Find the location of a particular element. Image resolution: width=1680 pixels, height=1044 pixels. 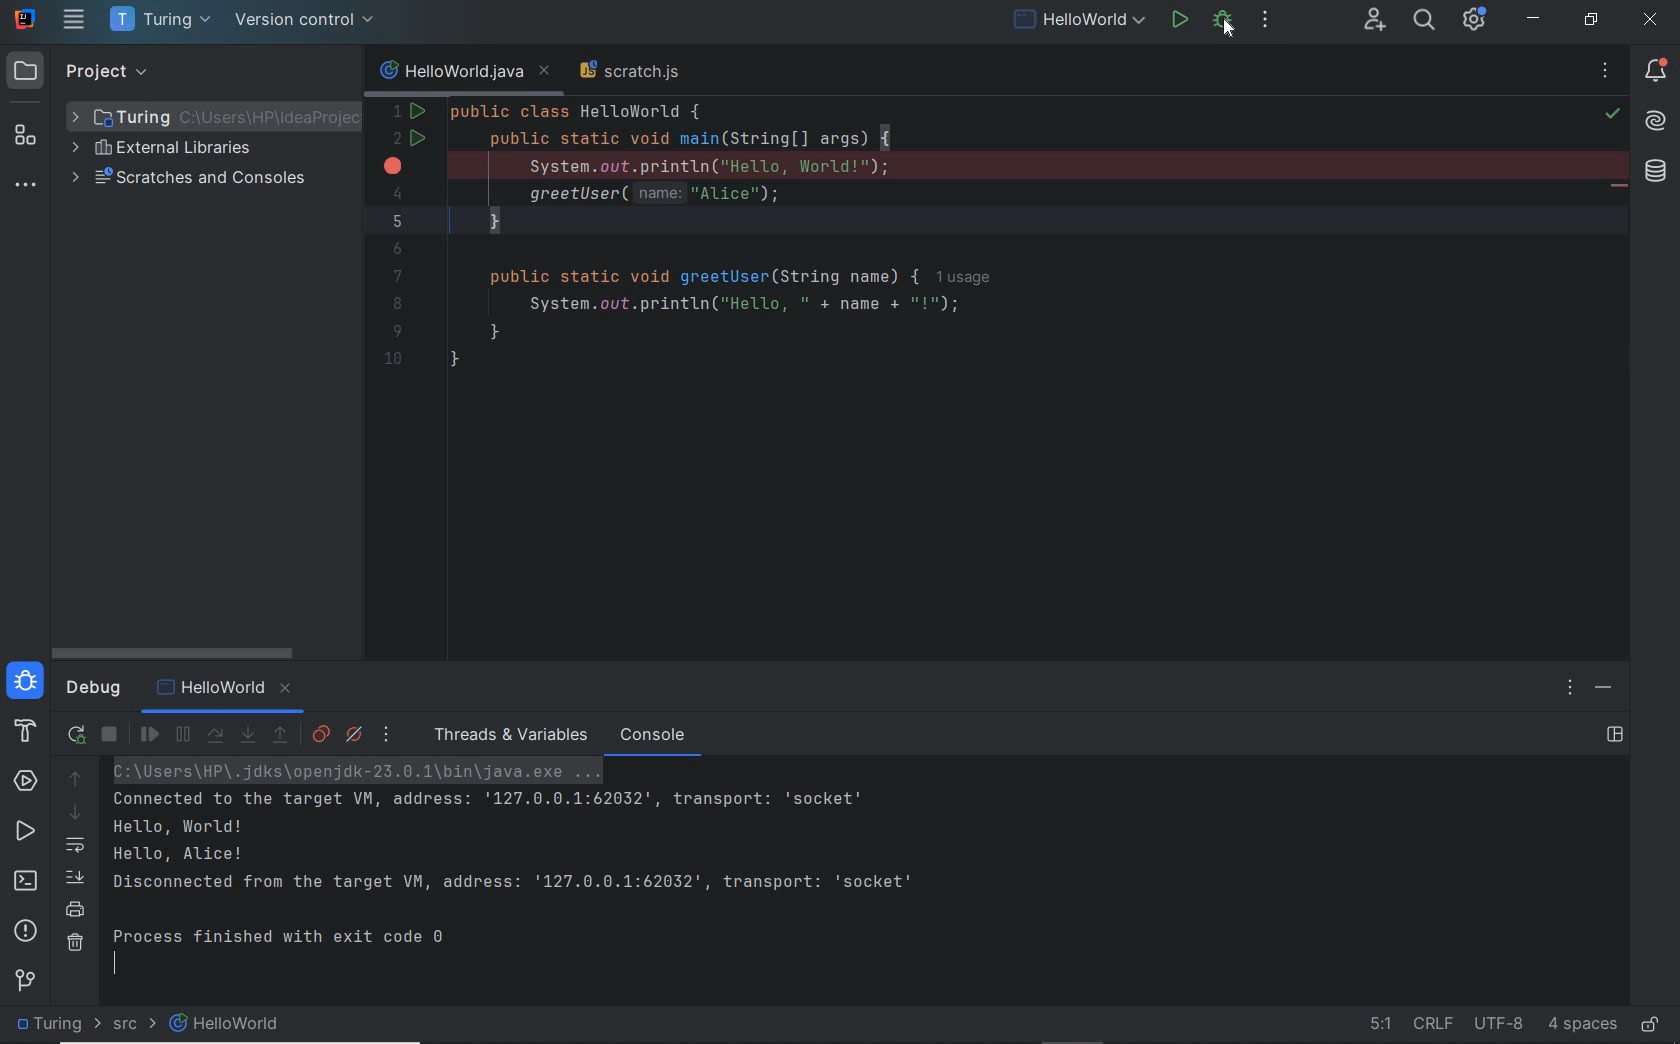

options is located at coordinates (1572, 690).